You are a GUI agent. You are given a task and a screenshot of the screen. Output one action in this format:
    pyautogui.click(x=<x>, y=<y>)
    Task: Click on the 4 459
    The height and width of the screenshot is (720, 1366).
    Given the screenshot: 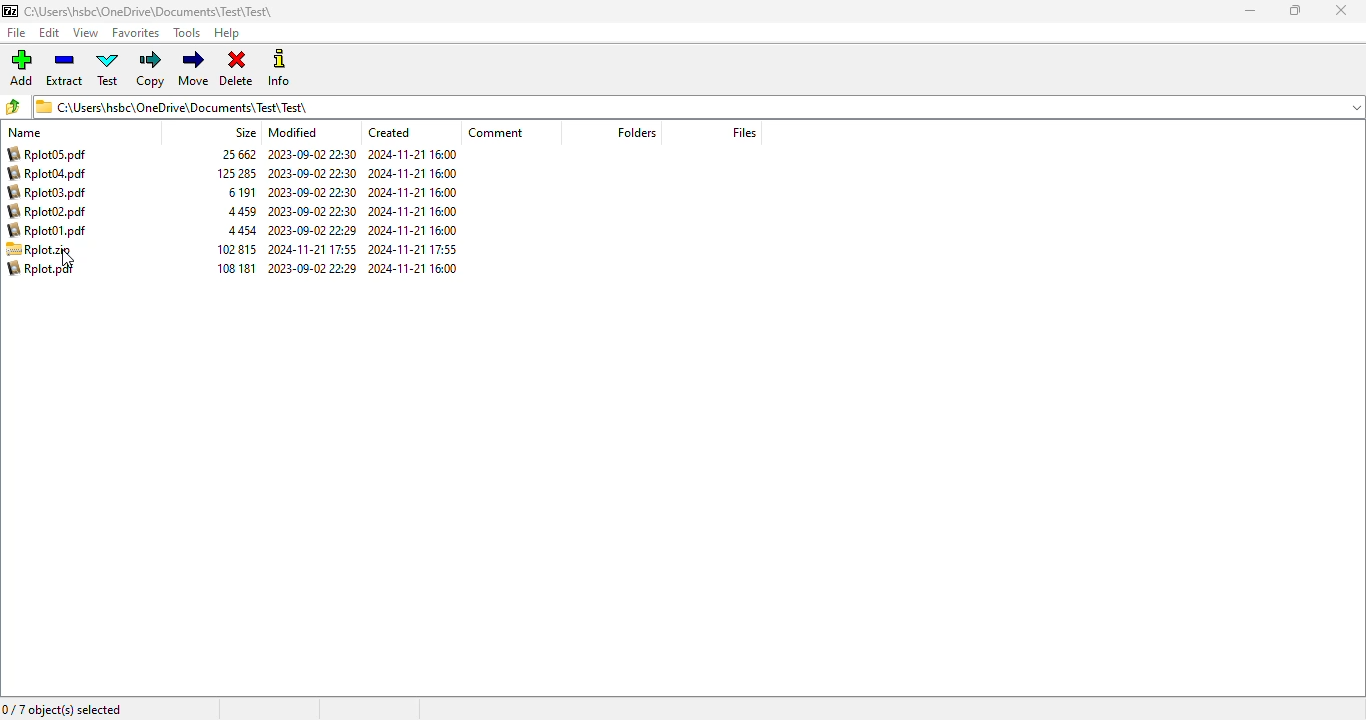 What is the action you would take?
    pyautogui.click(x=241, y=212)
    